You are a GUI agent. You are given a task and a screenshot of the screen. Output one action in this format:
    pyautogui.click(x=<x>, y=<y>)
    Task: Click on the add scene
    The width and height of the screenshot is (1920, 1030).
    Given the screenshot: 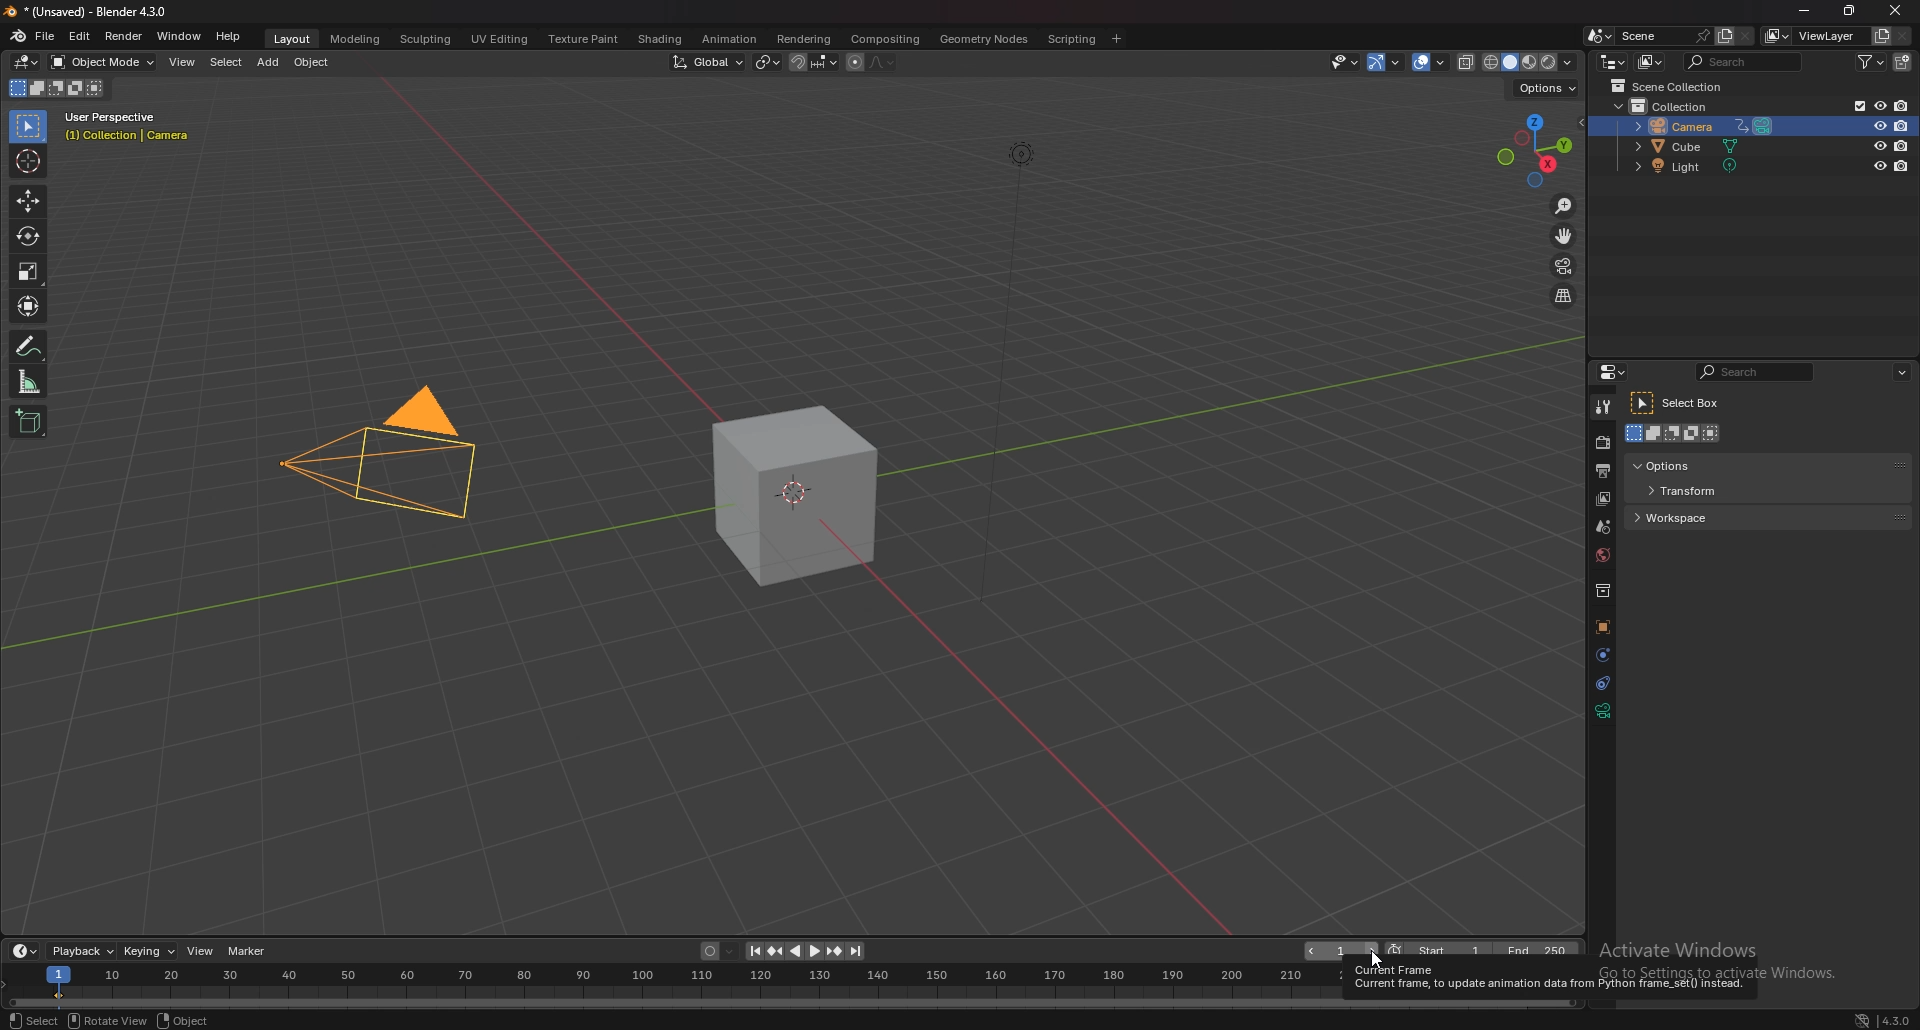 What is the action you would take?
    pyautogui.click(x=1723, y=37)
    